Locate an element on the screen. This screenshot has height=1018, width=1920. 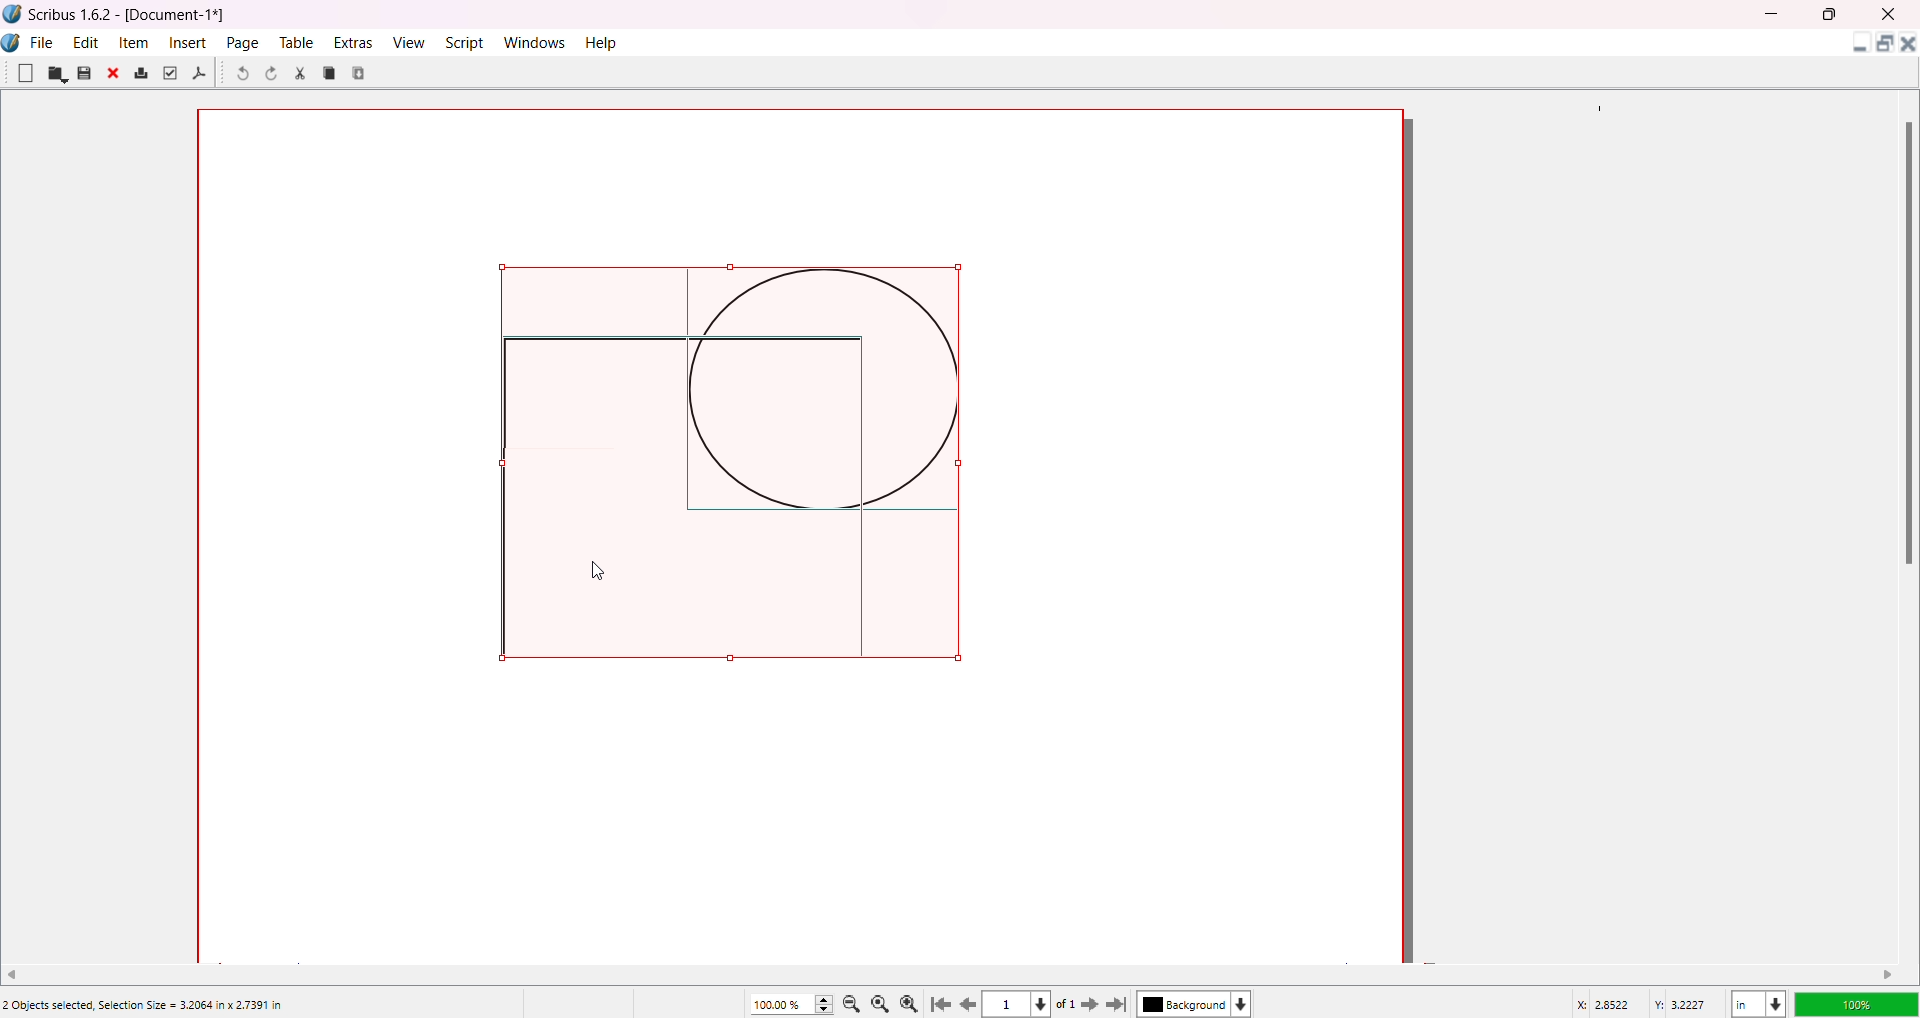
Open is located at coordinates (57, 74).